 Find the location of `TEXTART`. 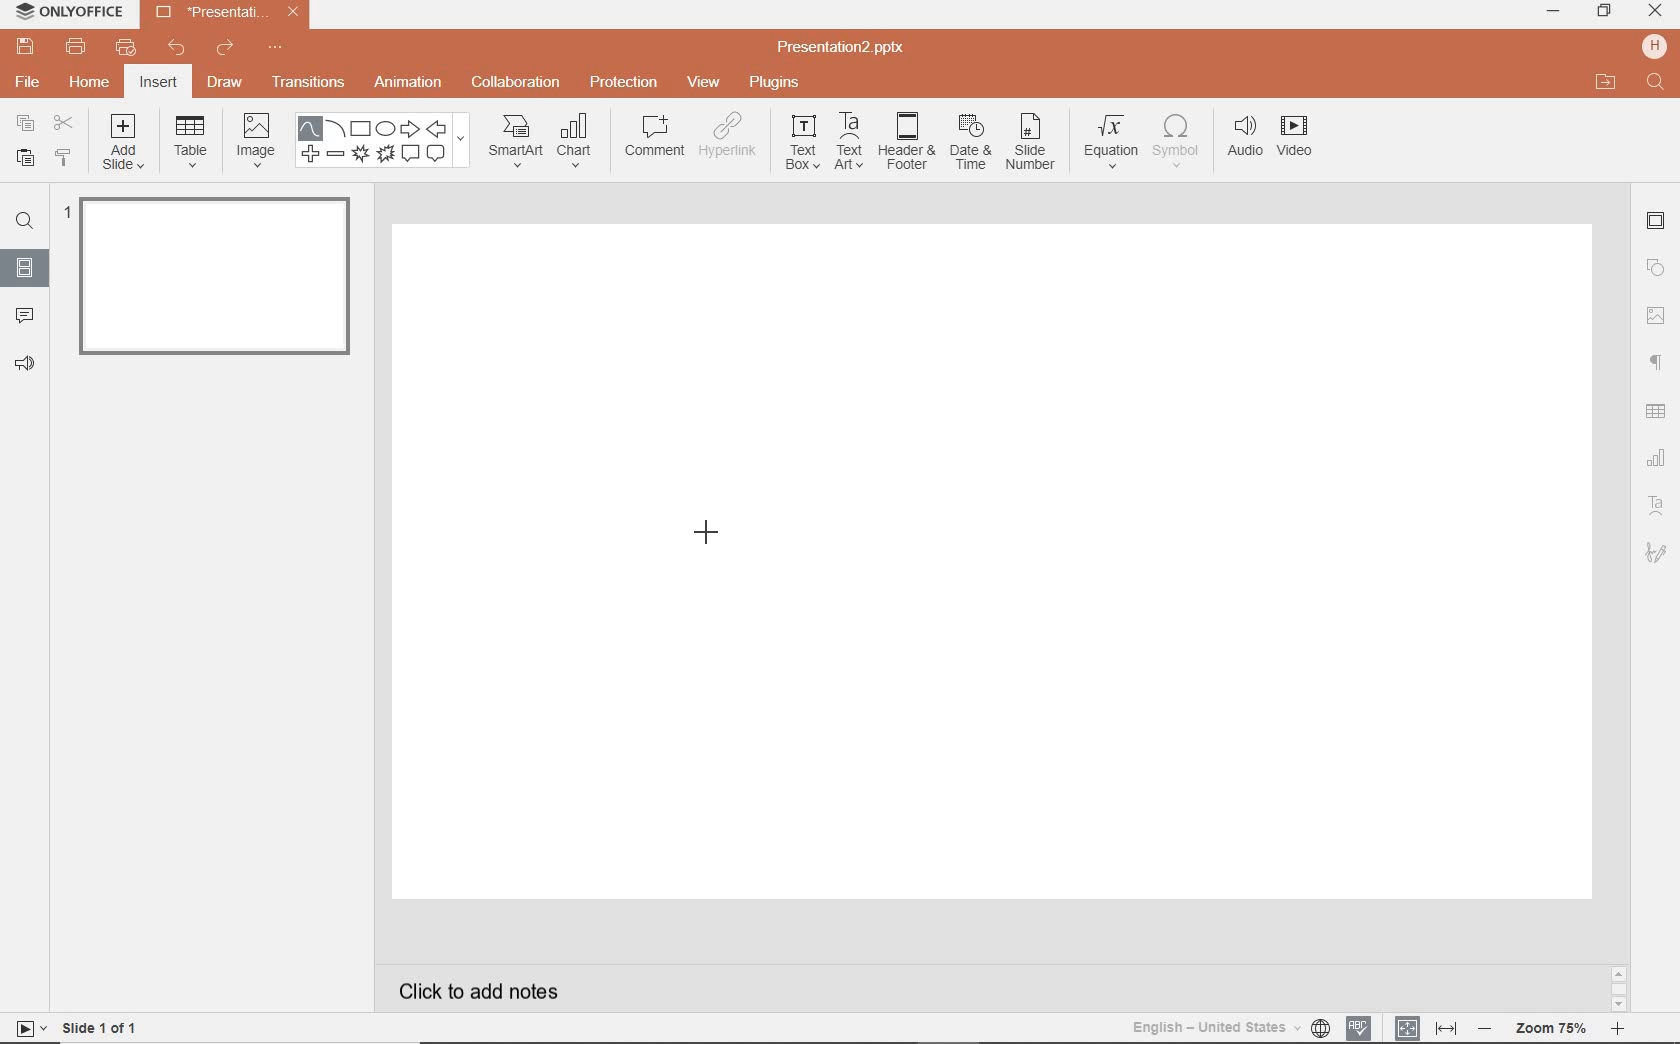

TEXTART is located at coordinates (849, 143).